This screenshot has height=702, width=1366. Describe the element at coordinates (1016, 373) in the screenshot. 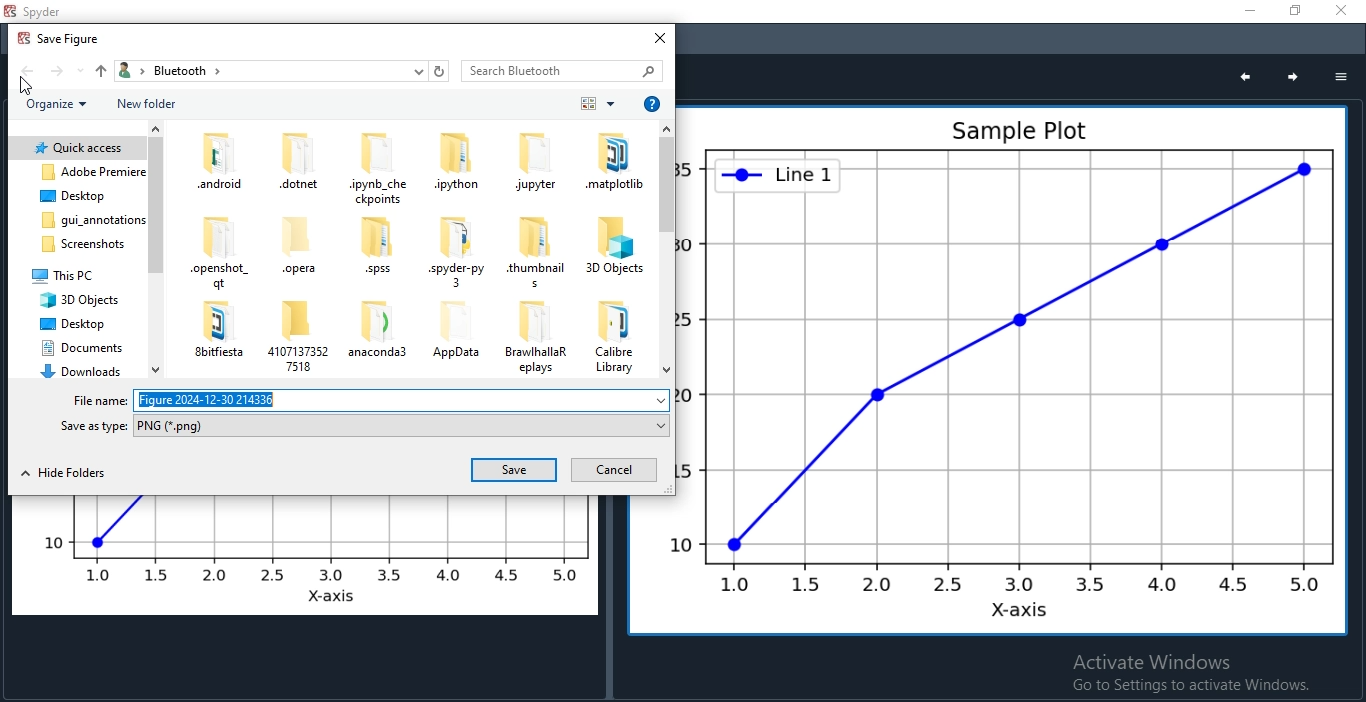

I see `graph` at that location.